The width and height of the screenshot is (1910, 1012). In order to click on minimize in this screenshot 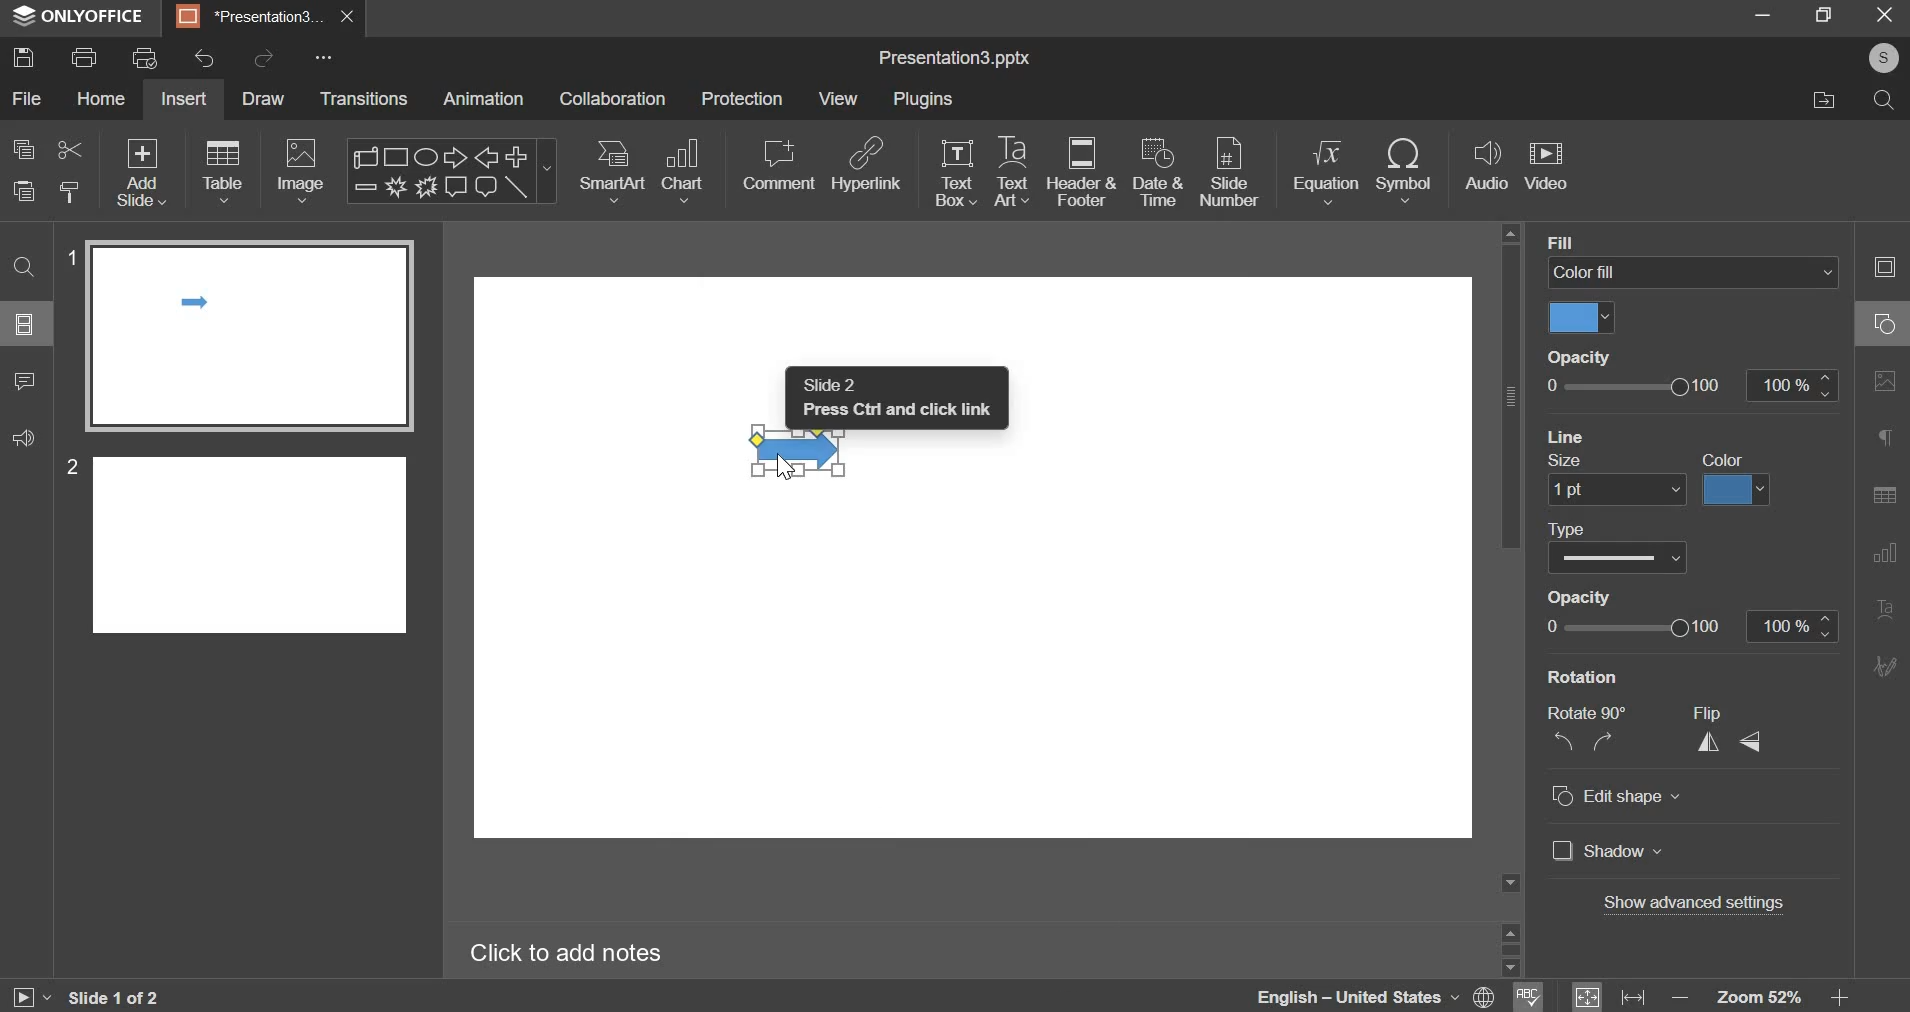, I will do `click(1763, 14)`.